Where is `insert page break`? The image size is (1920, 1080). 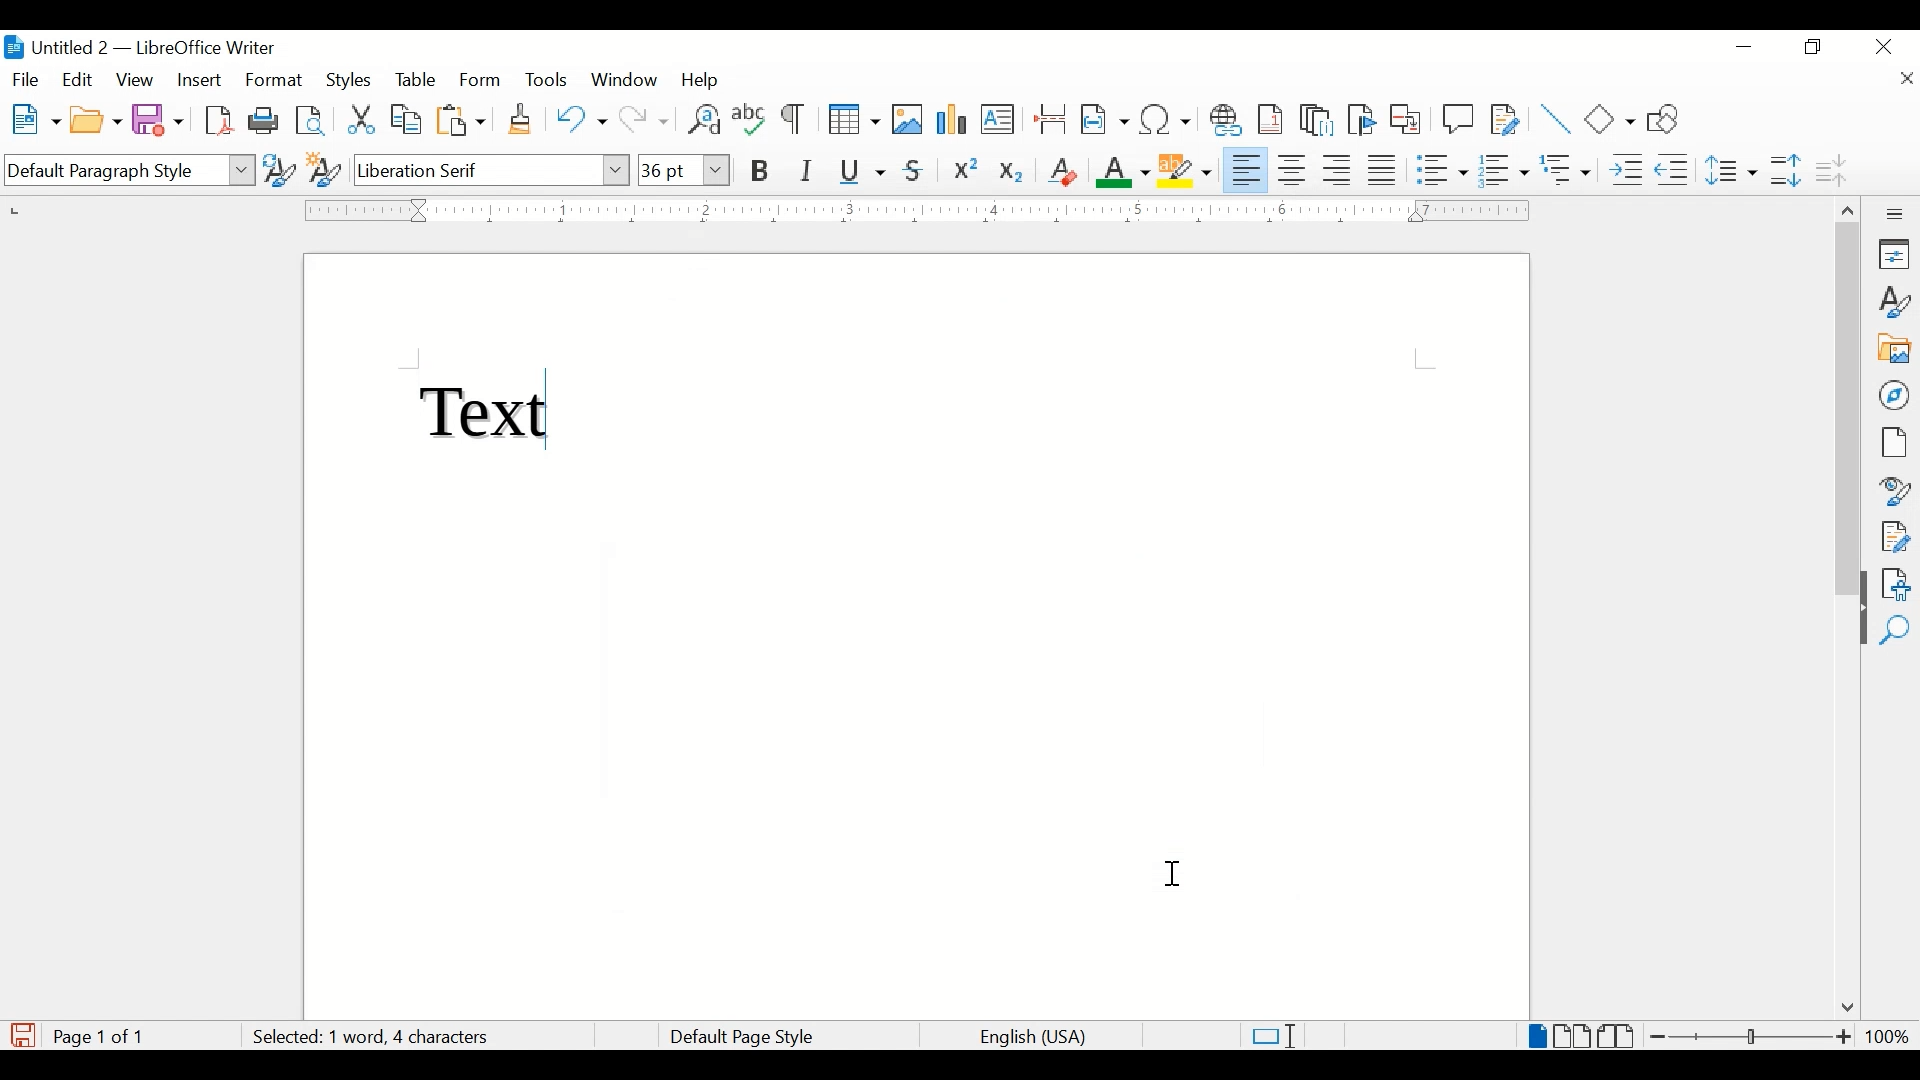 insert page break is located at coordinates (1050, 118).